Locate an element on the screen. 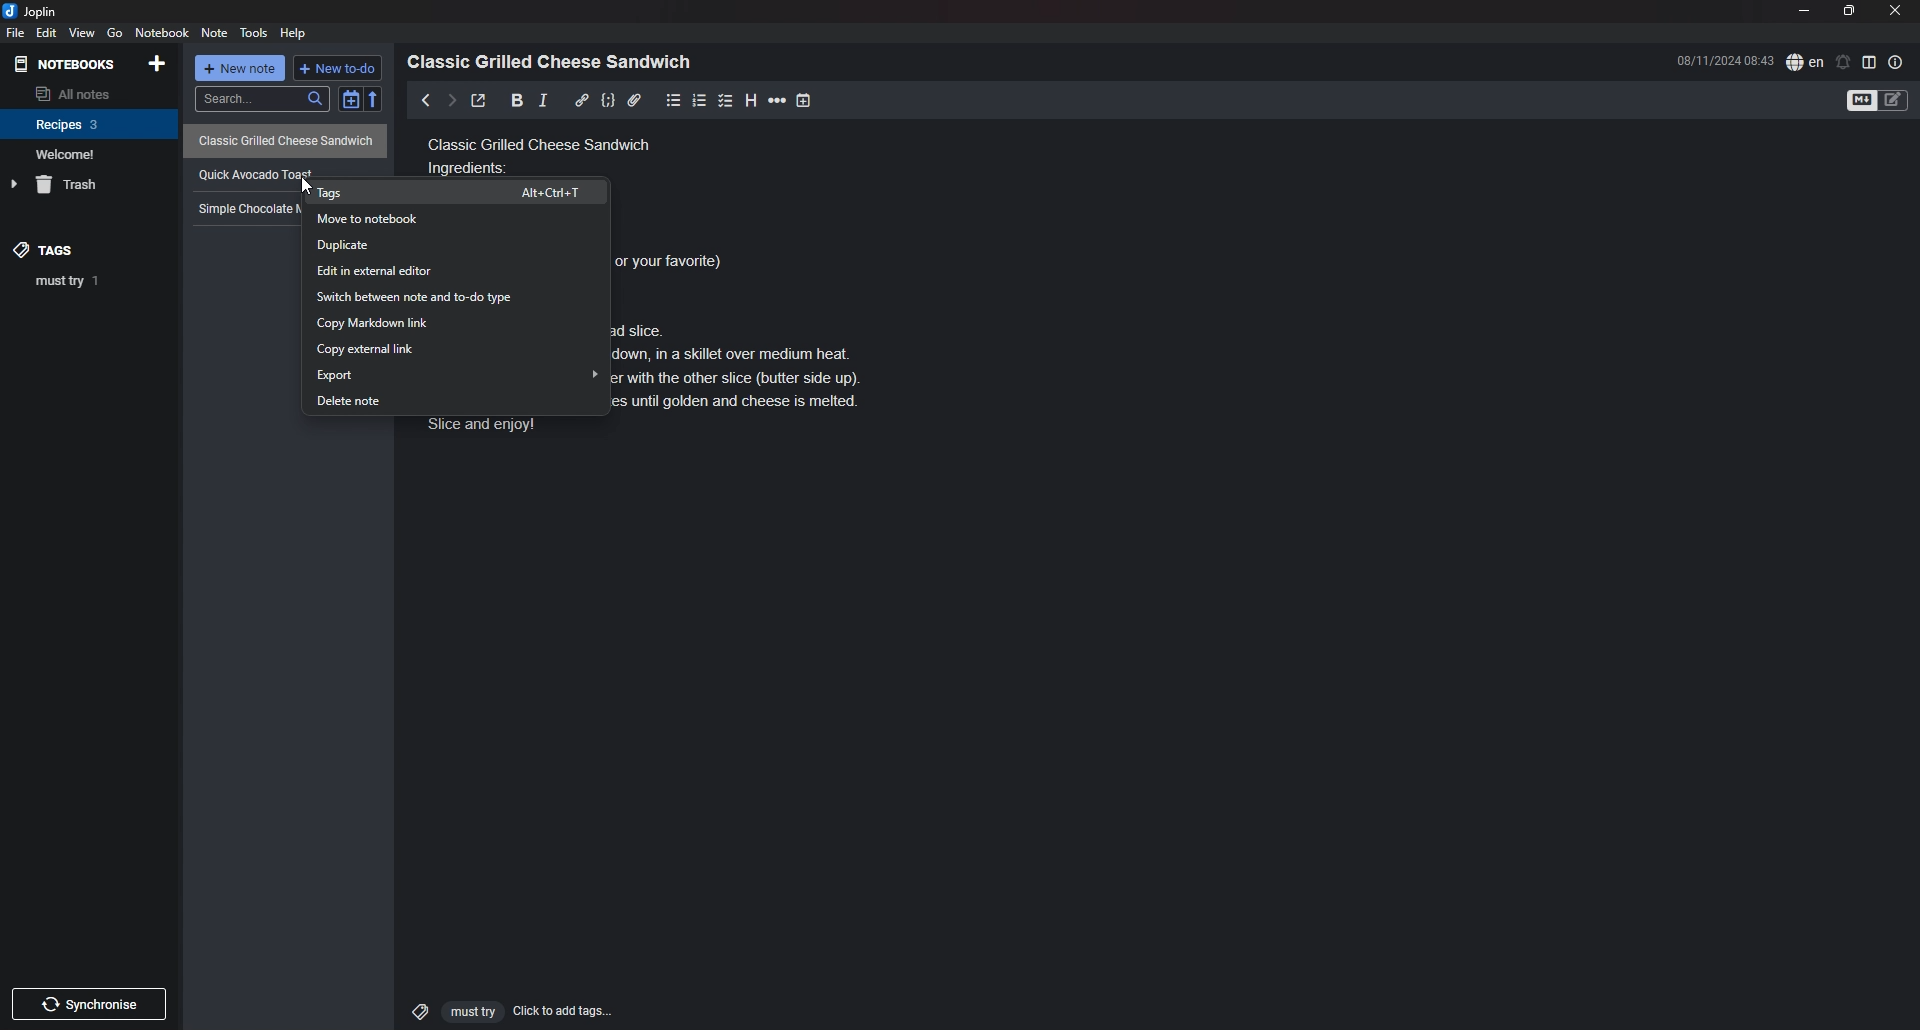  tag is located at coordinates (95, 280).